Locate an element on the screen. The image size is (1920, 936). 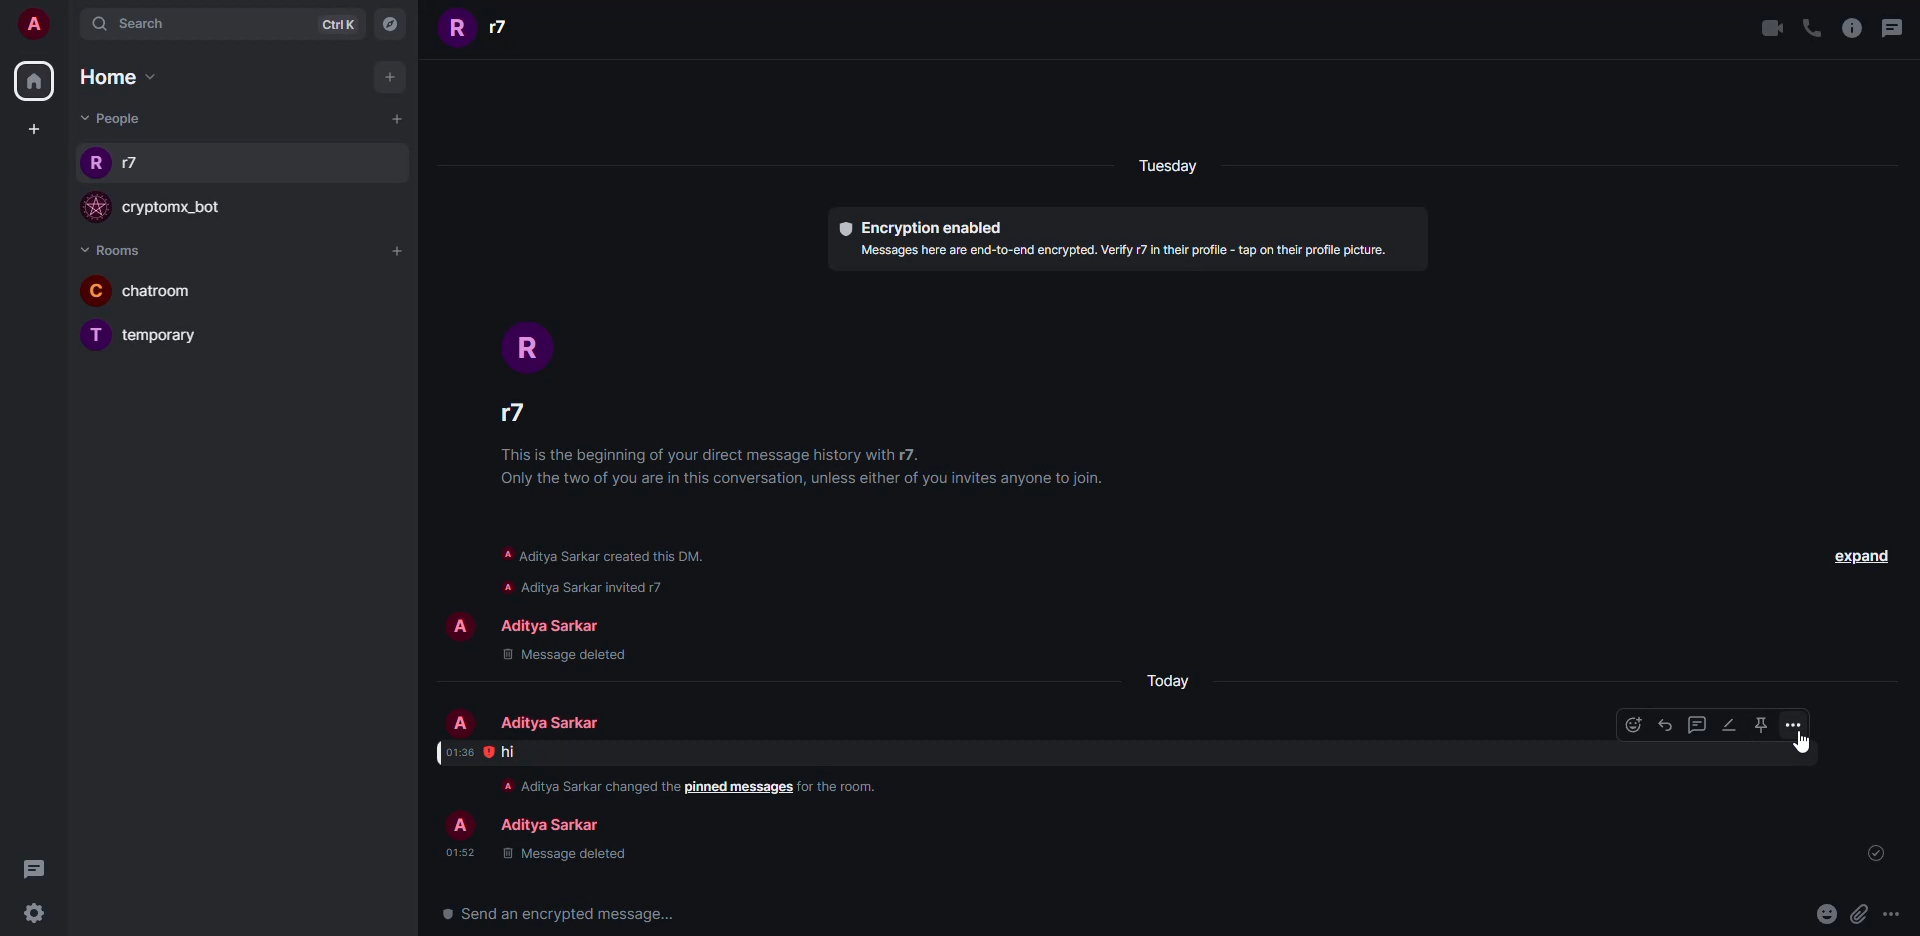
voice call is located at coordinates (1812, 27).